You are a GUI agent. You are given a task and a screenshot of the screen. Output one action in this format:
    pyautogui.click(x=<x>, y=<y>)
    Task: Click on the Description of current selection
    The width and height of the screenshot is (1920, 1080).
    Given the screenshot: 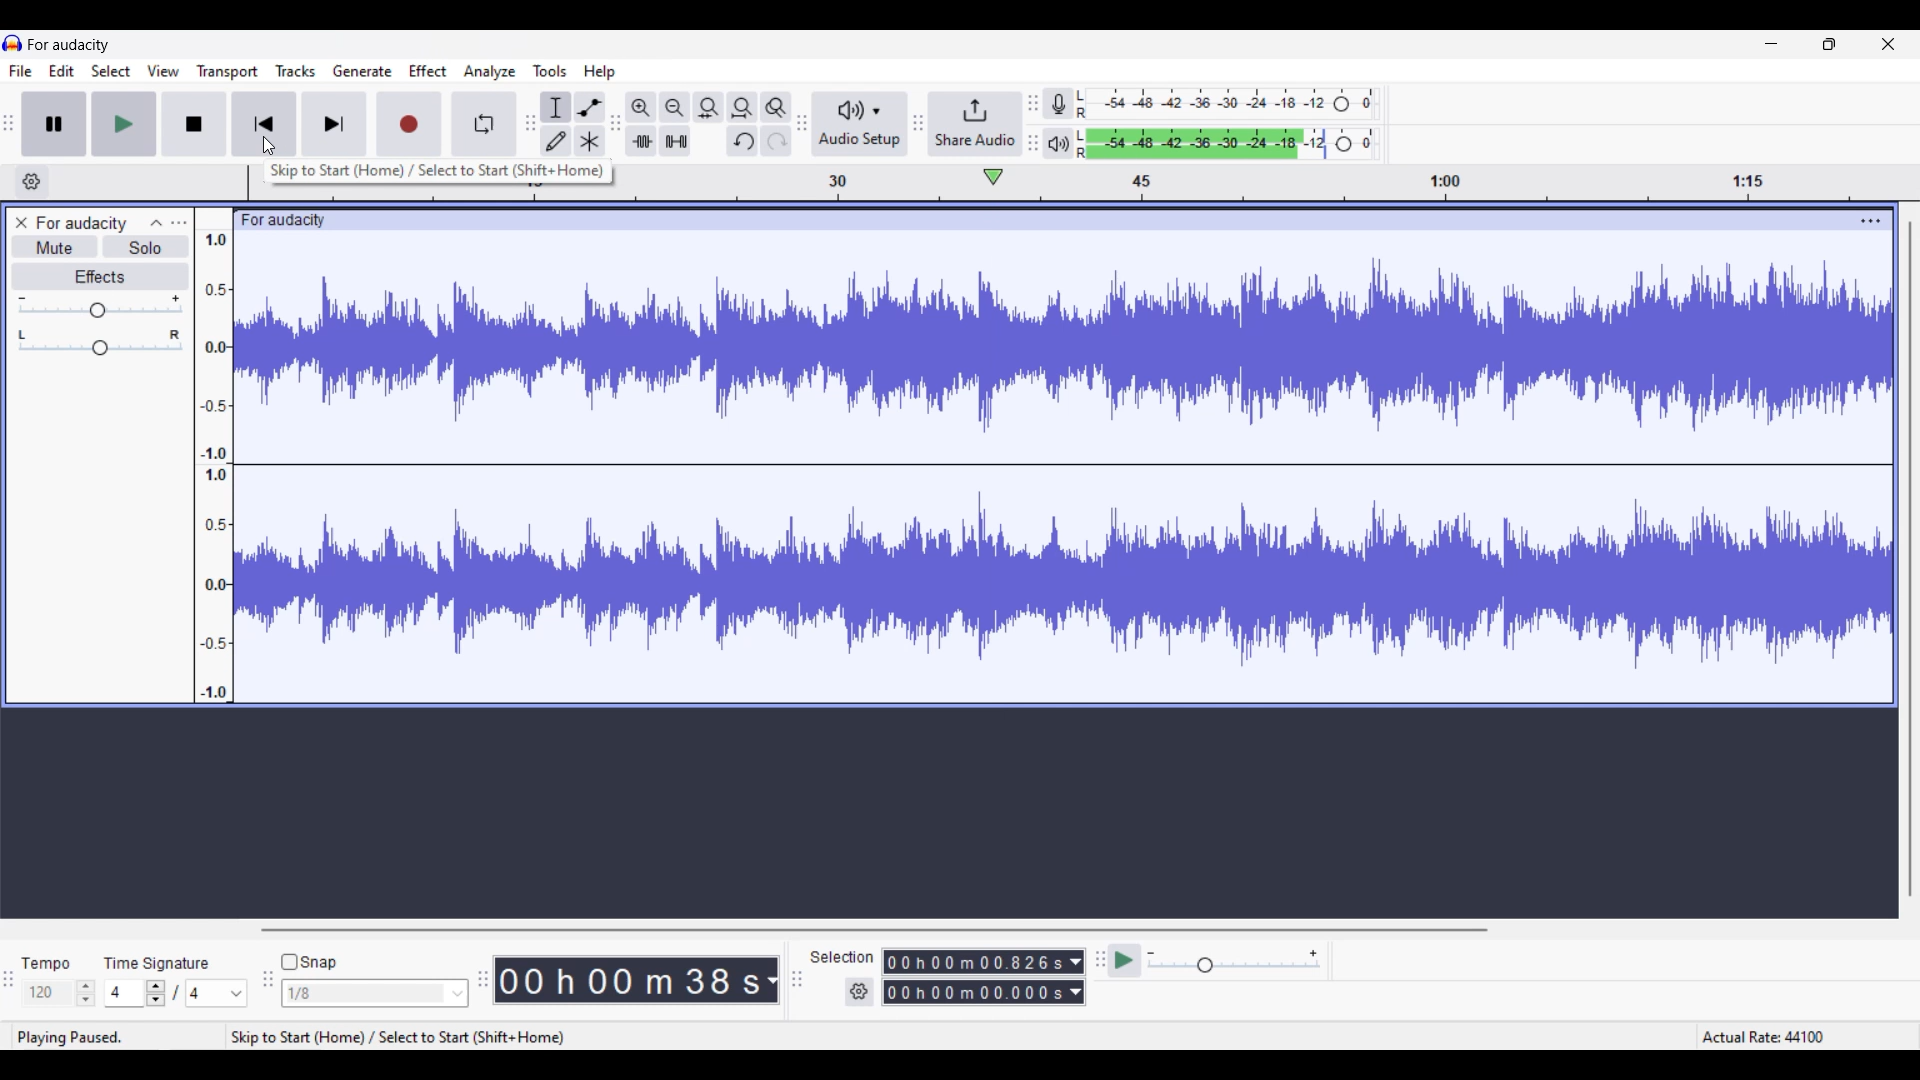 What is the action you would take?
    pyautogui.click(x=438, y=171)
    